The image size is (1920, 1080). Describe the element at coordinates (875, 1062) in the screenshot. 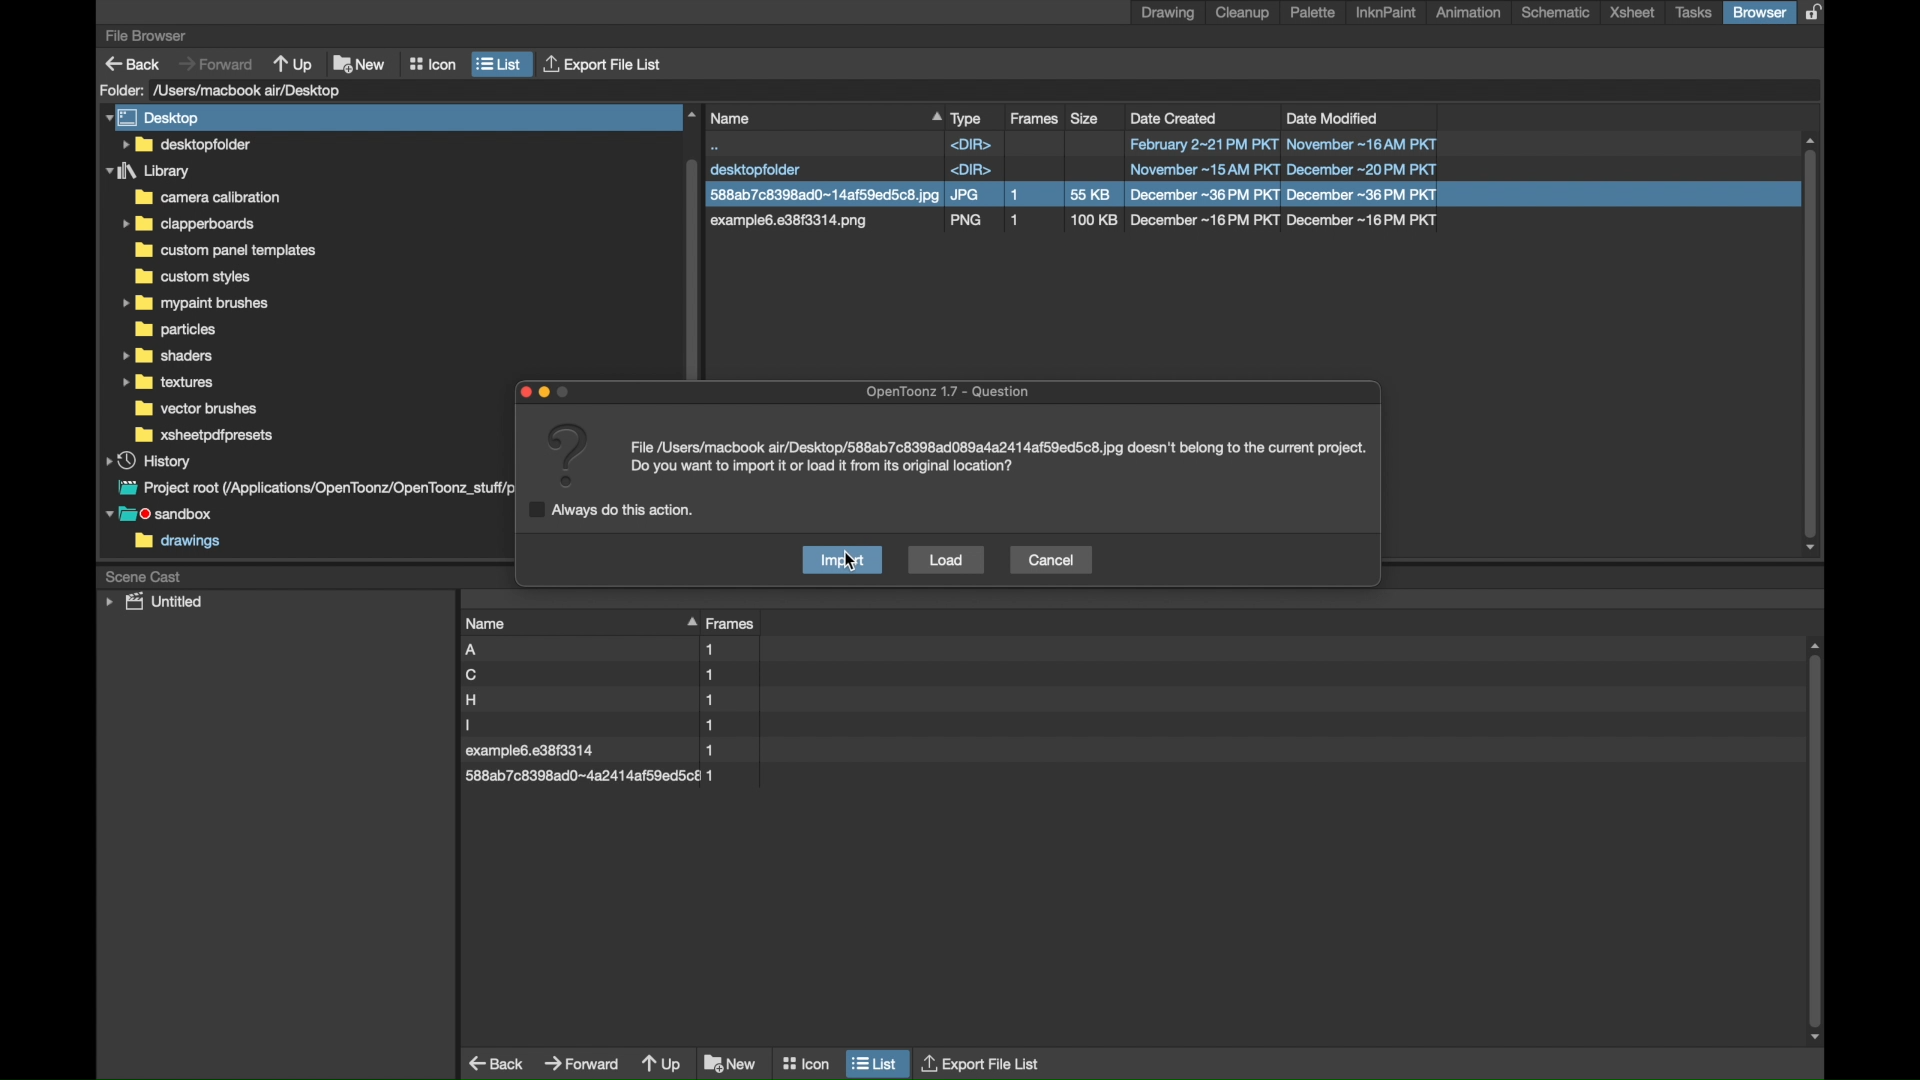

I see `list` at that location.